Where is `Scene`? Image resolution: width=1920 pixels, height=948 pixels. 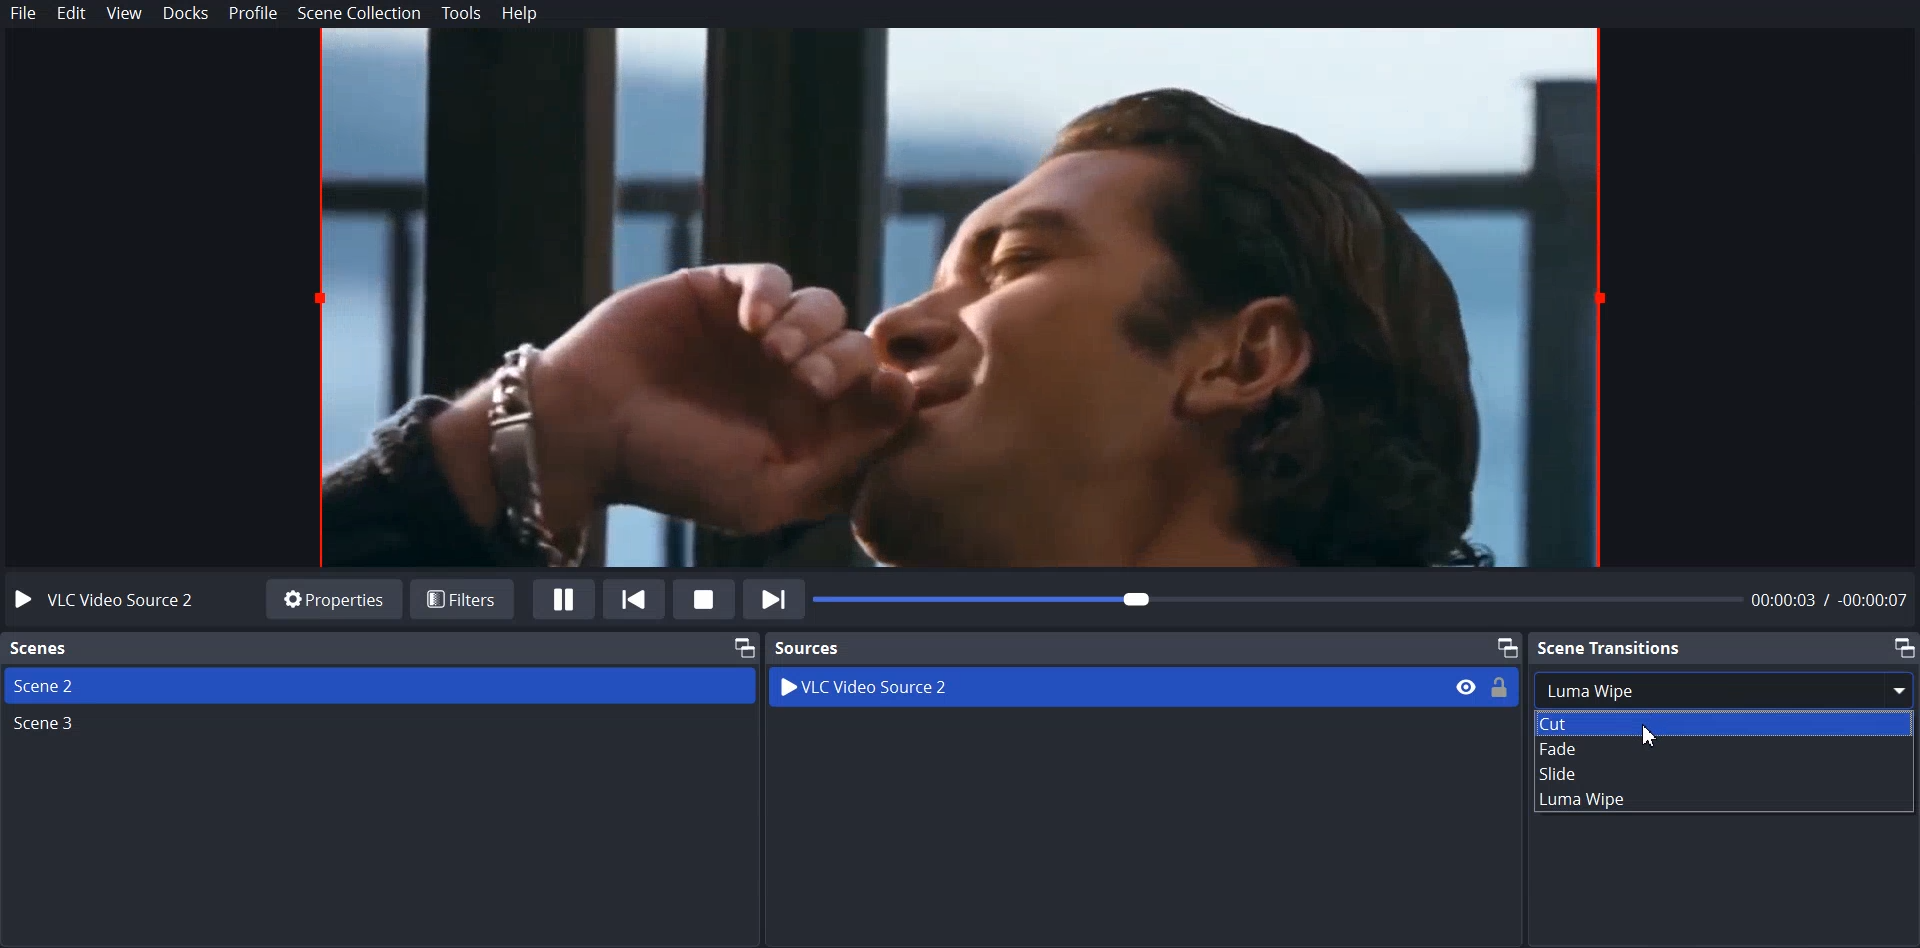 Scene is located at coordinates (40, 649).